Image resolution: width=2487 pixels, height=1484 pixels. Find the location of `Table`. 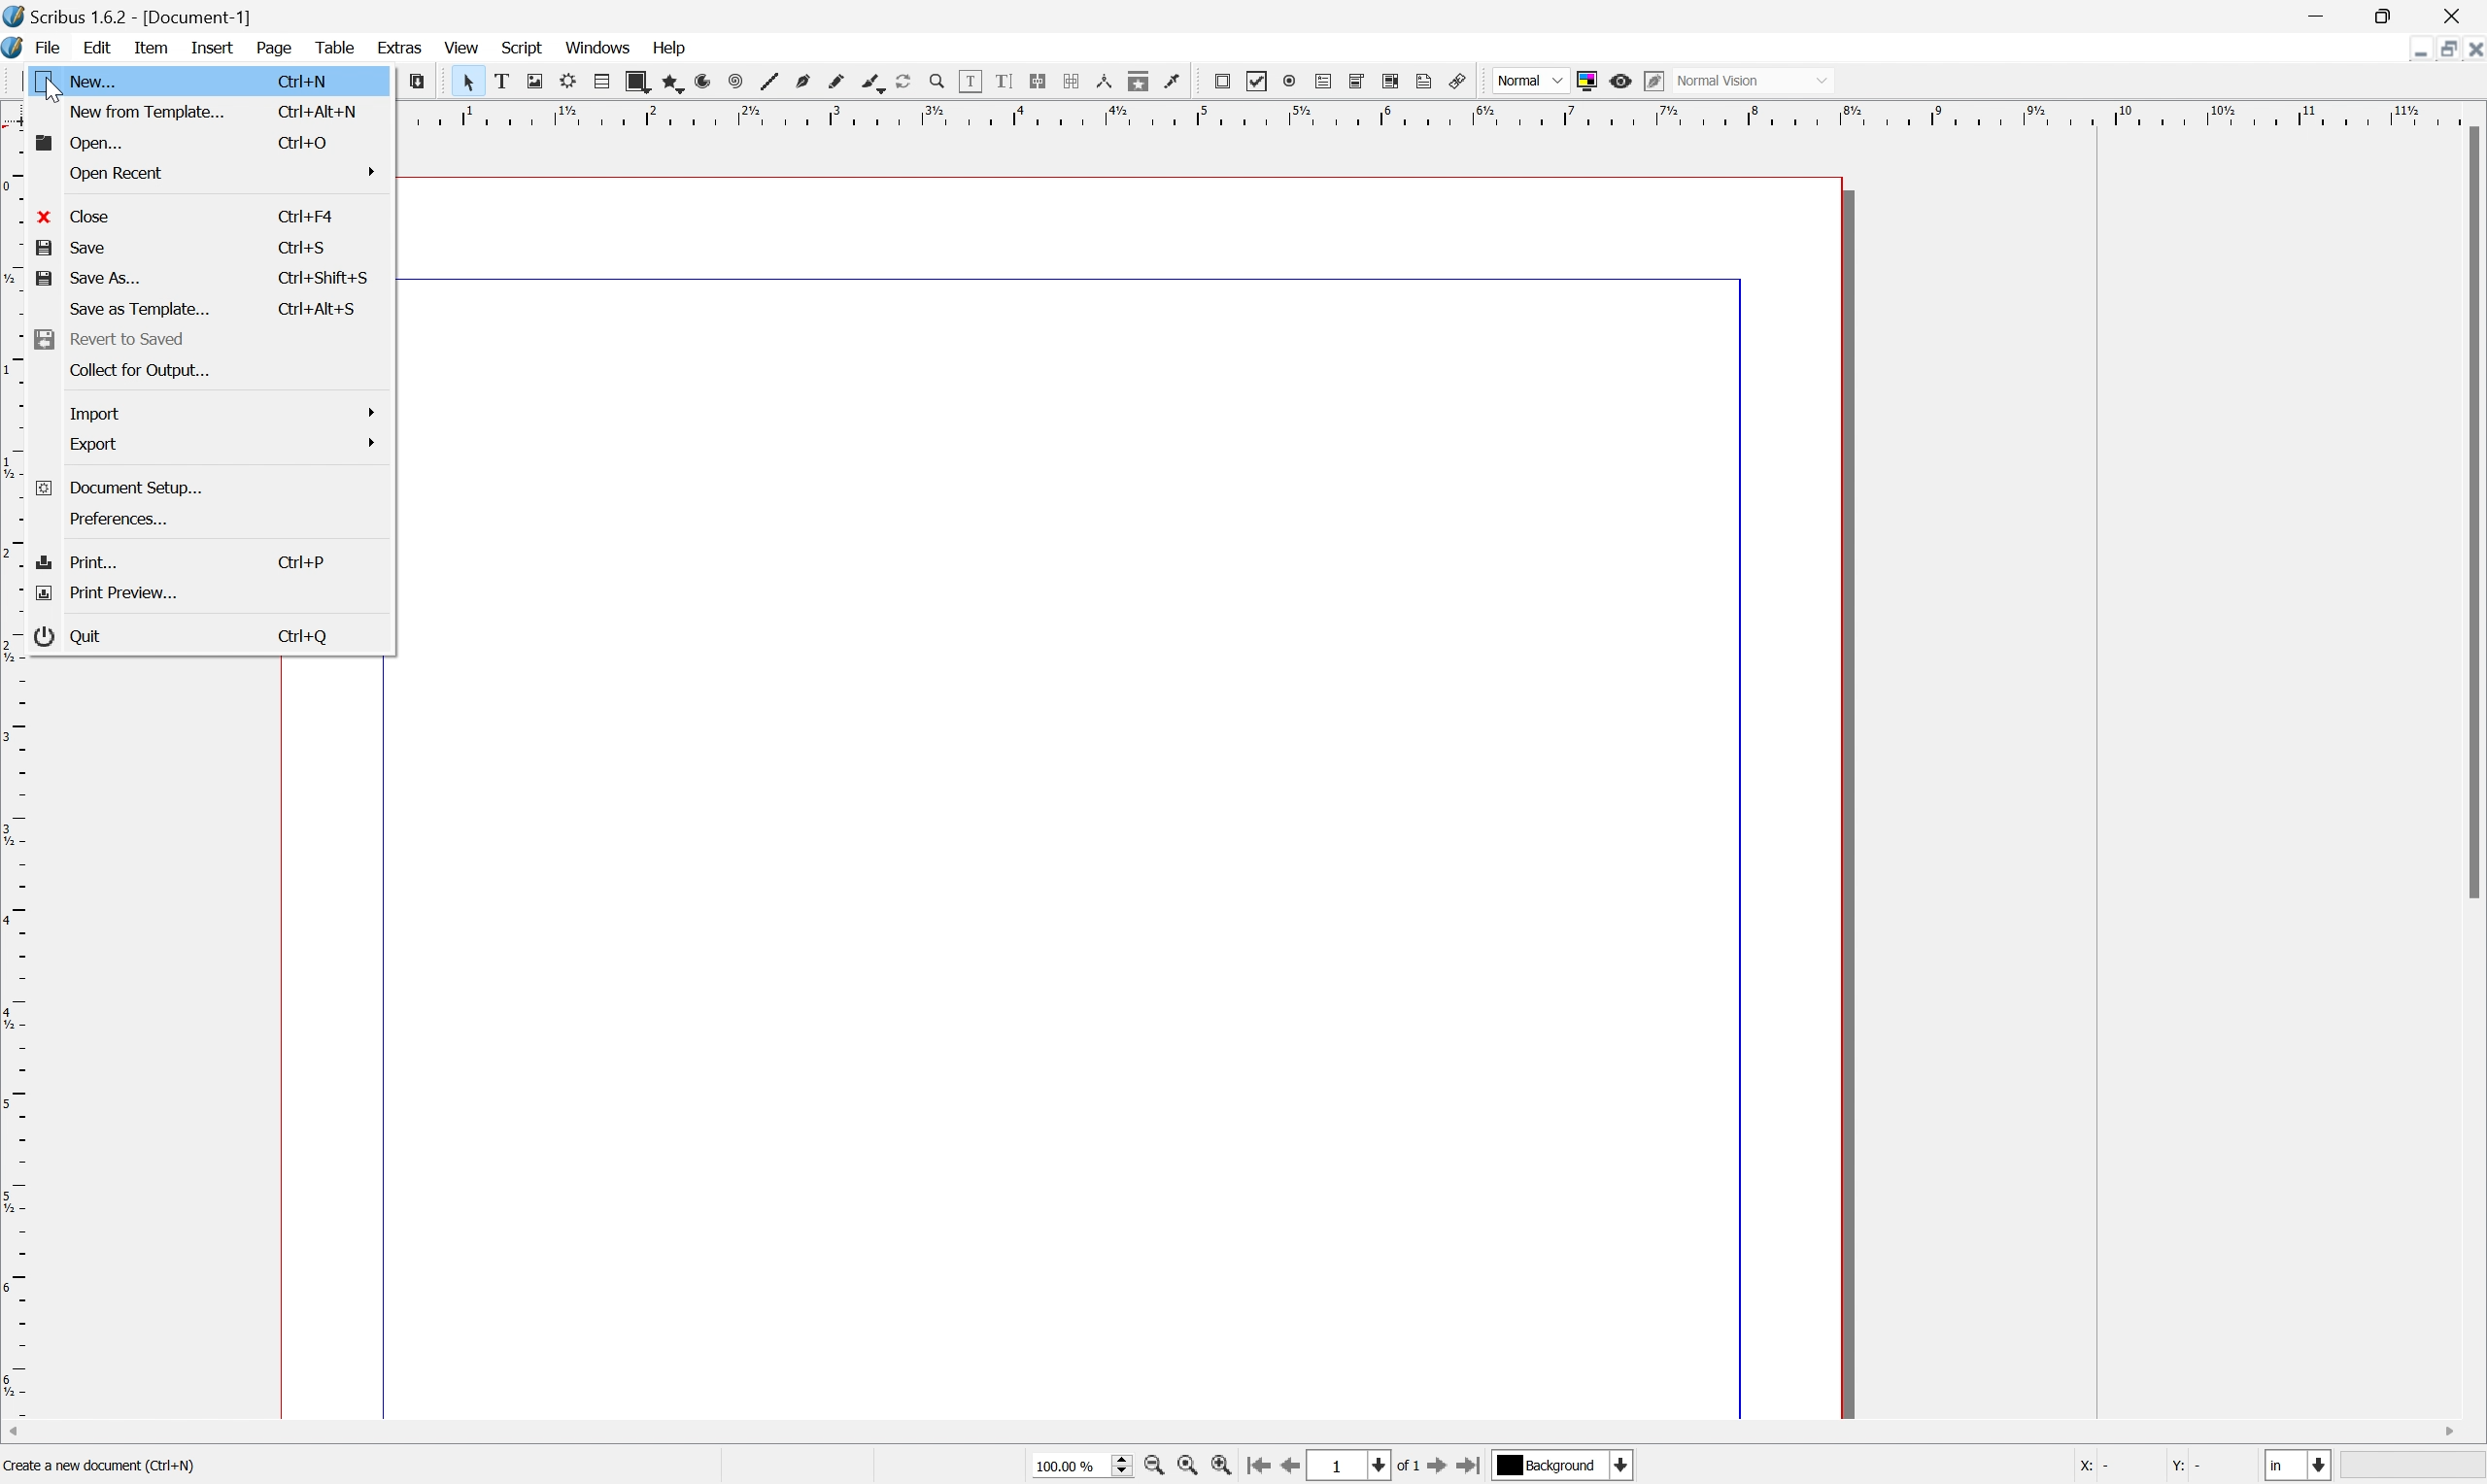

Table is located at coordinates (597, 82).